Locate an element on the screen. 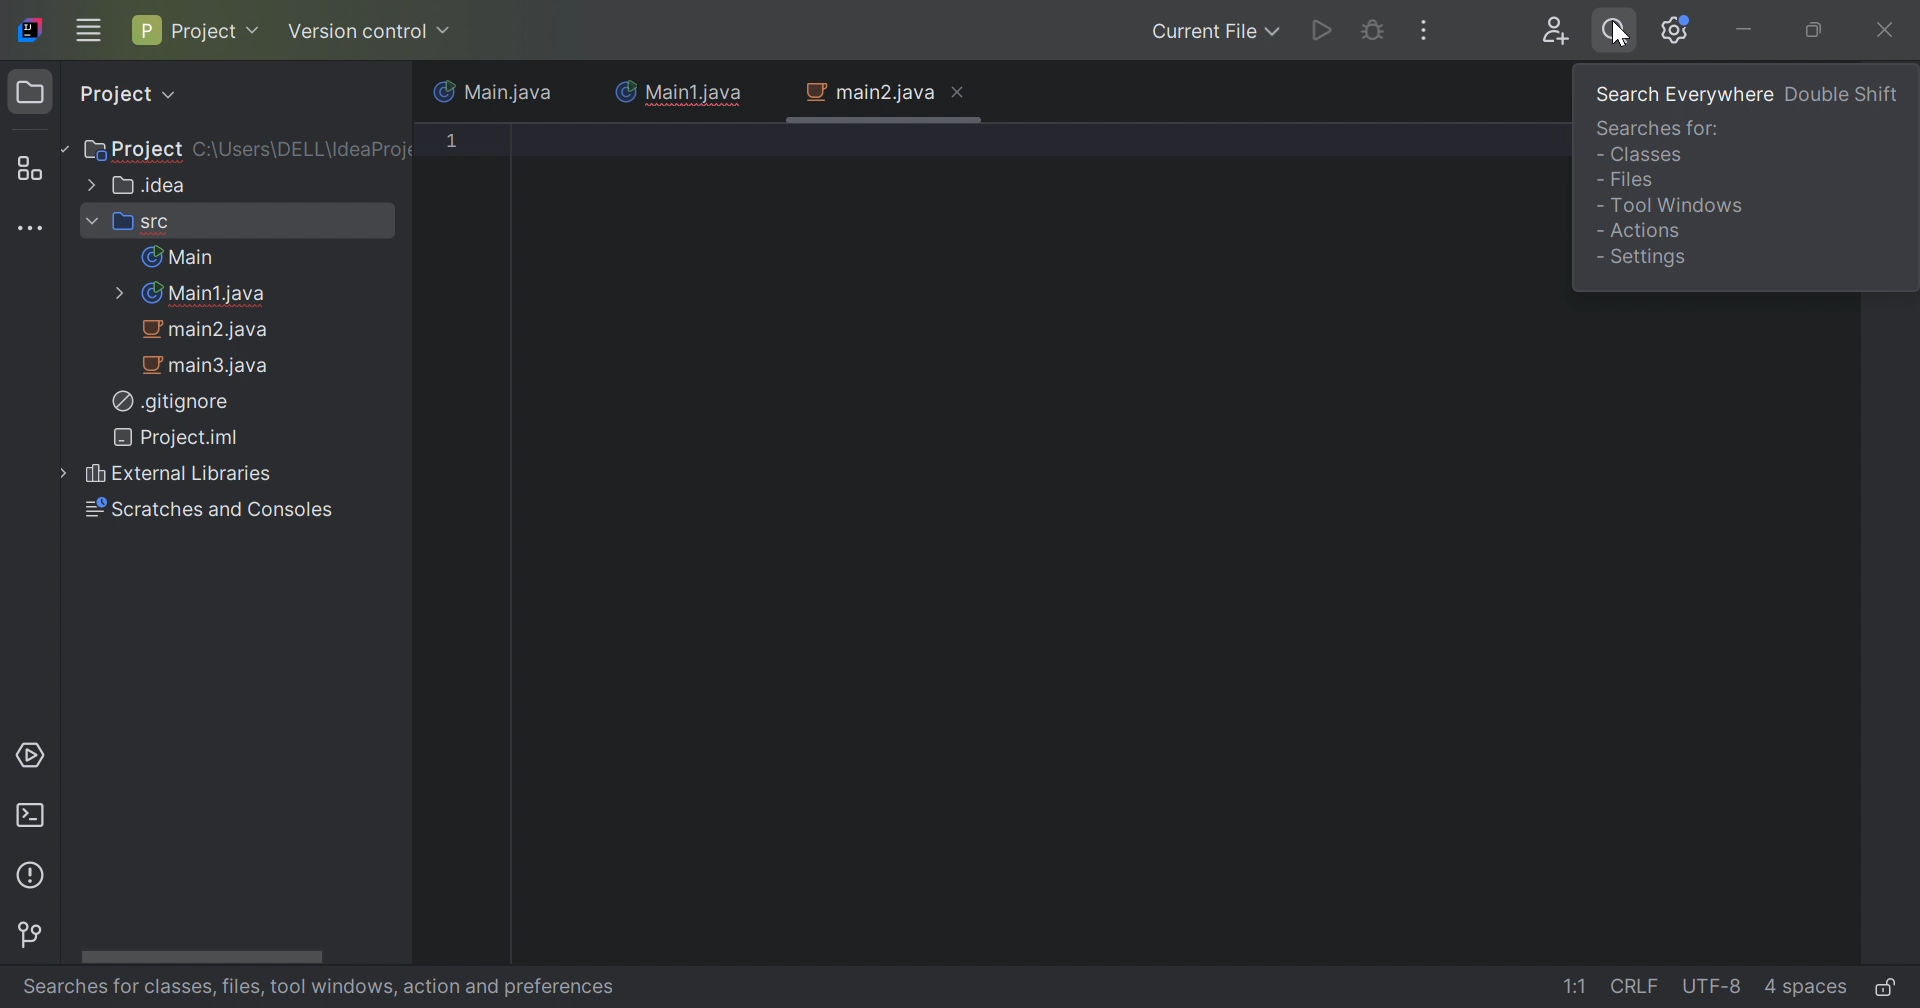  Restore down is located at coordinates (1817, 30).